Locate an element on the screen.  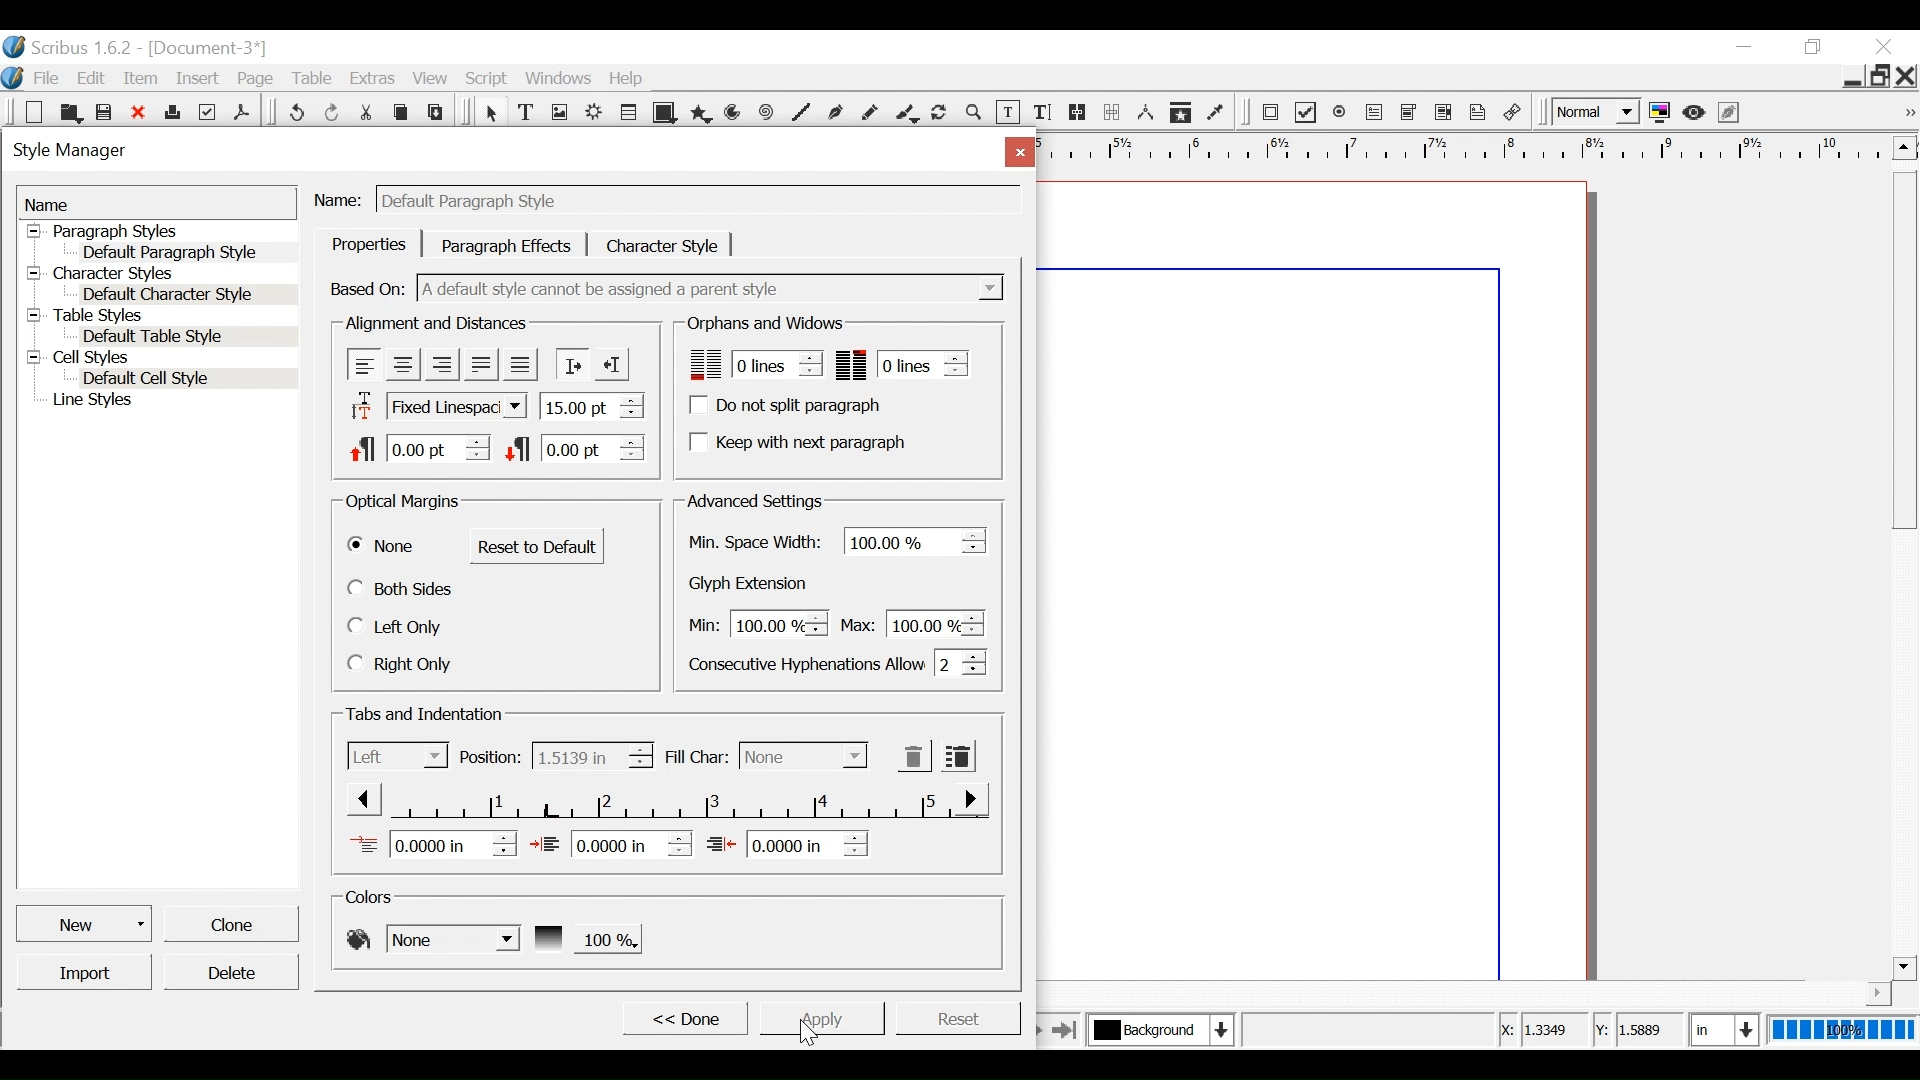
(un)select none is located at coordinates (383, 547).